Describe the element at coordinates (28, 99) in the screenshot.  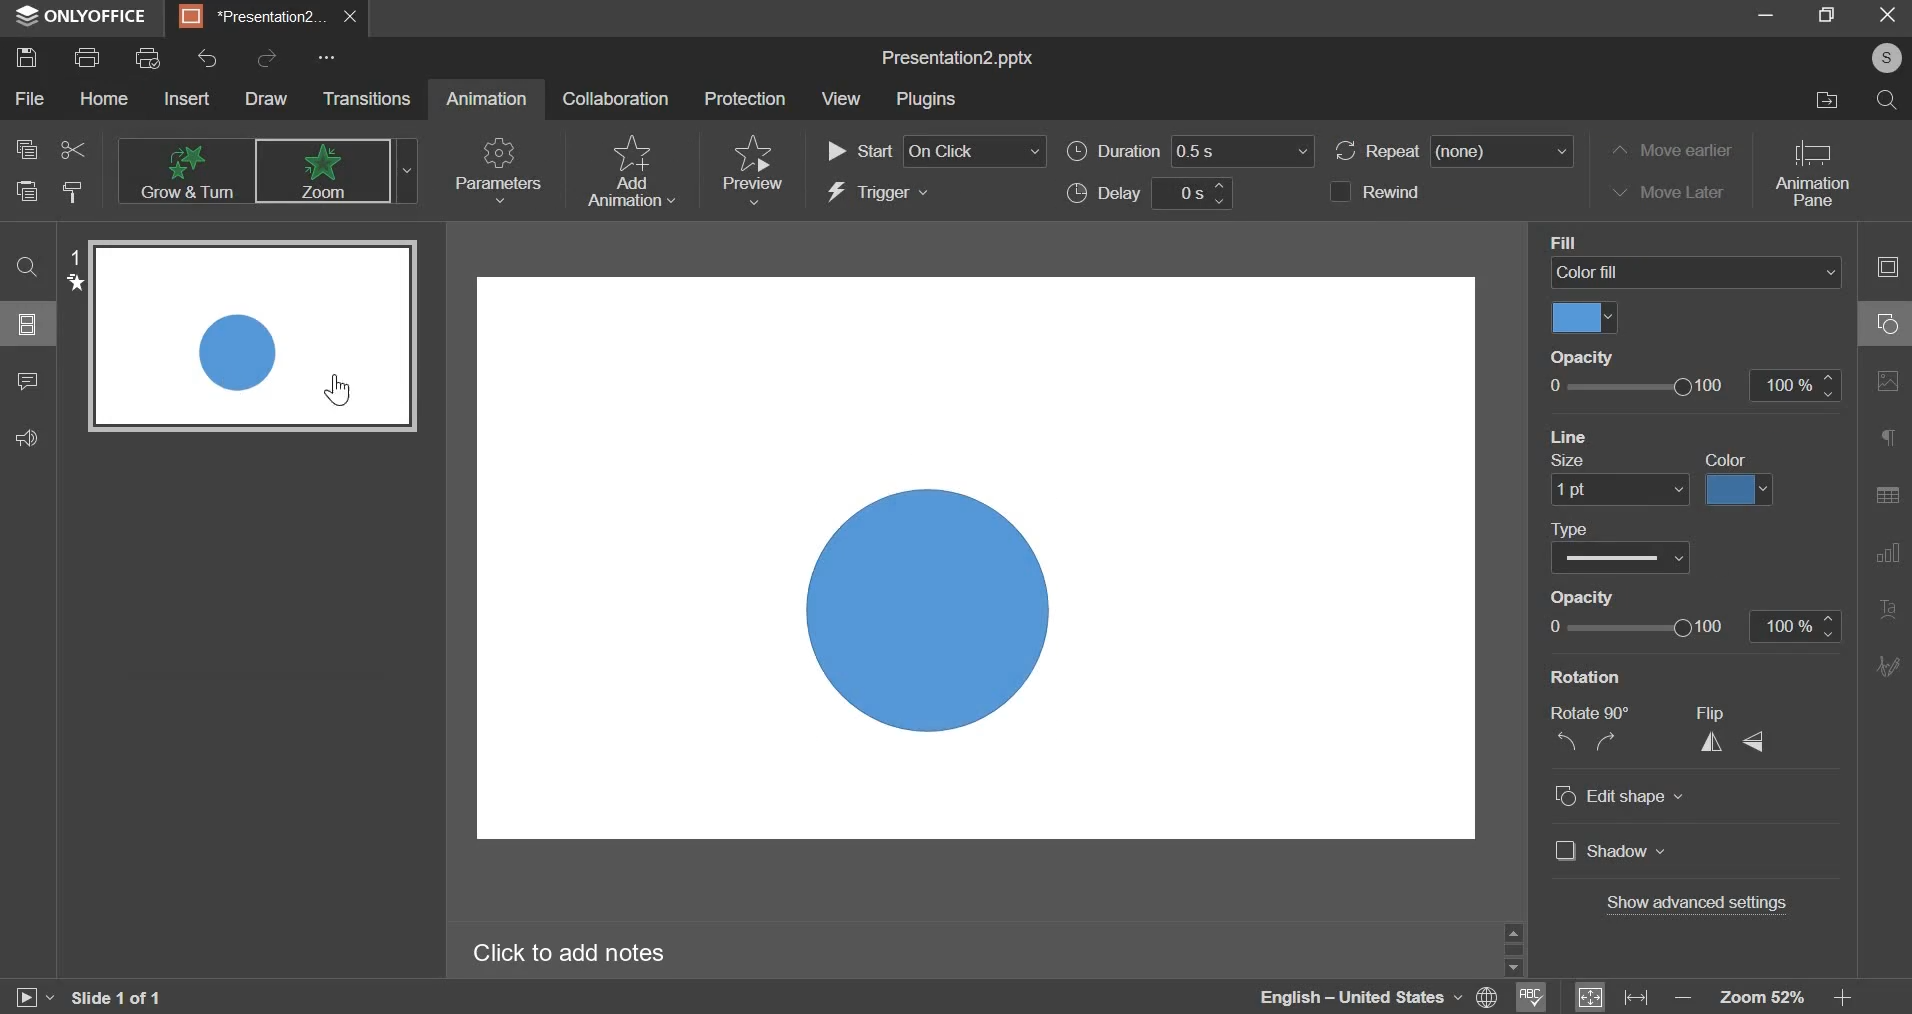
I see `File` at that location.